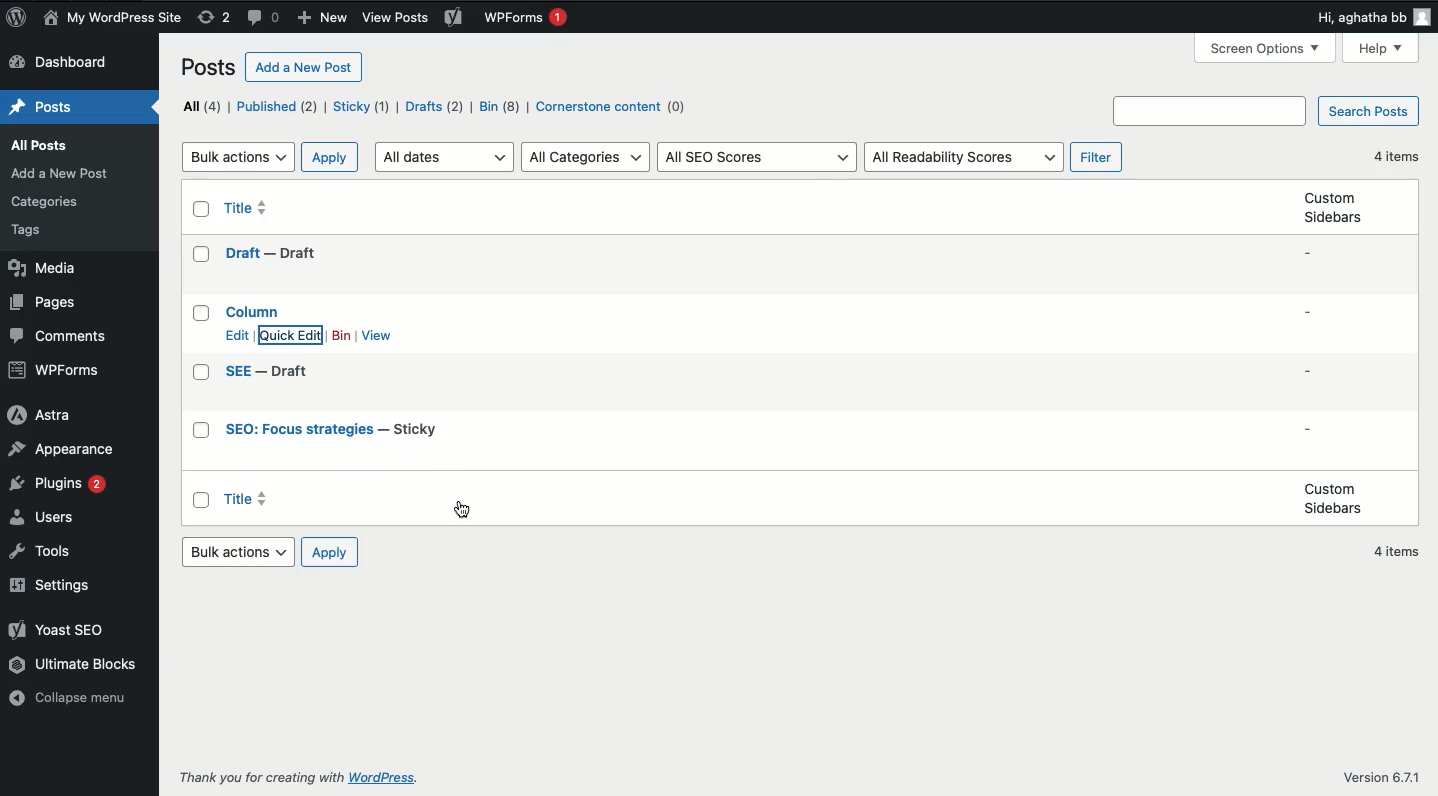 This screenshot has height=796, width=1438. What do you see at coordinates (1331, 498) in the screenshot?
I see `Custom sidebars` at bounding box center [1331, 498].